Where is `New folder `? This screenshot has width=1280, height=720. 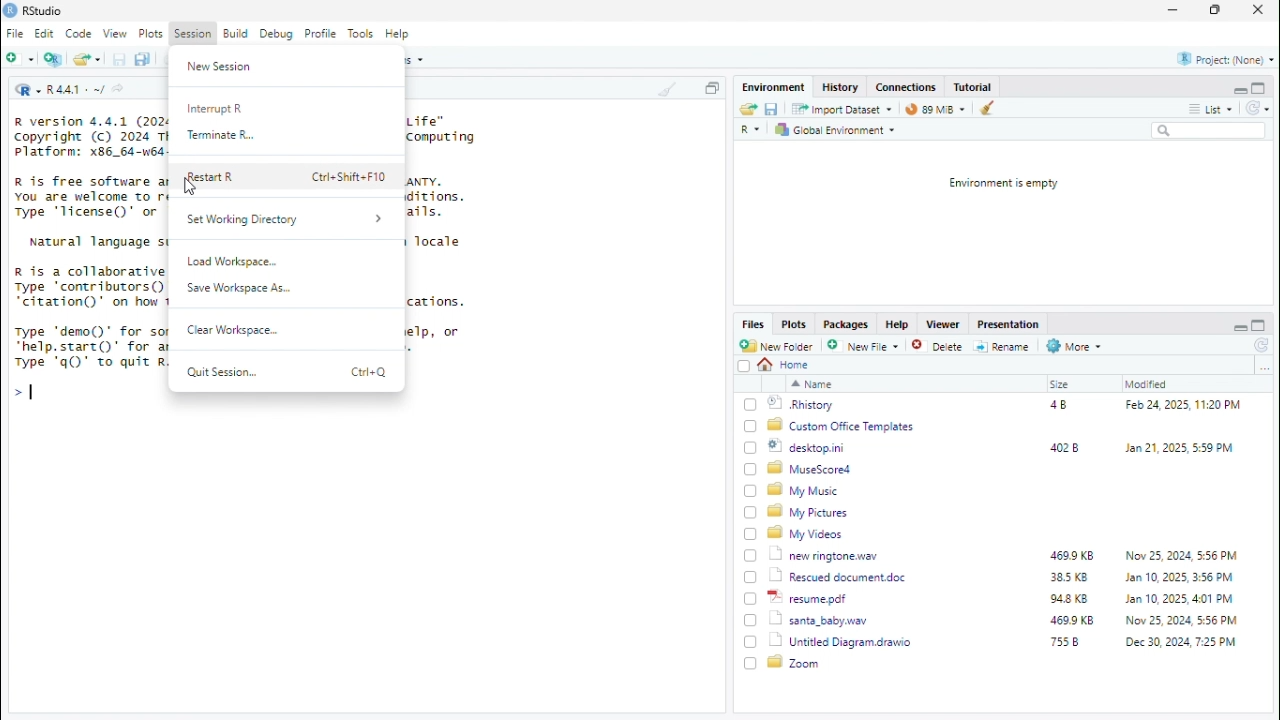
New folder  is located at coordinates (20, 57).